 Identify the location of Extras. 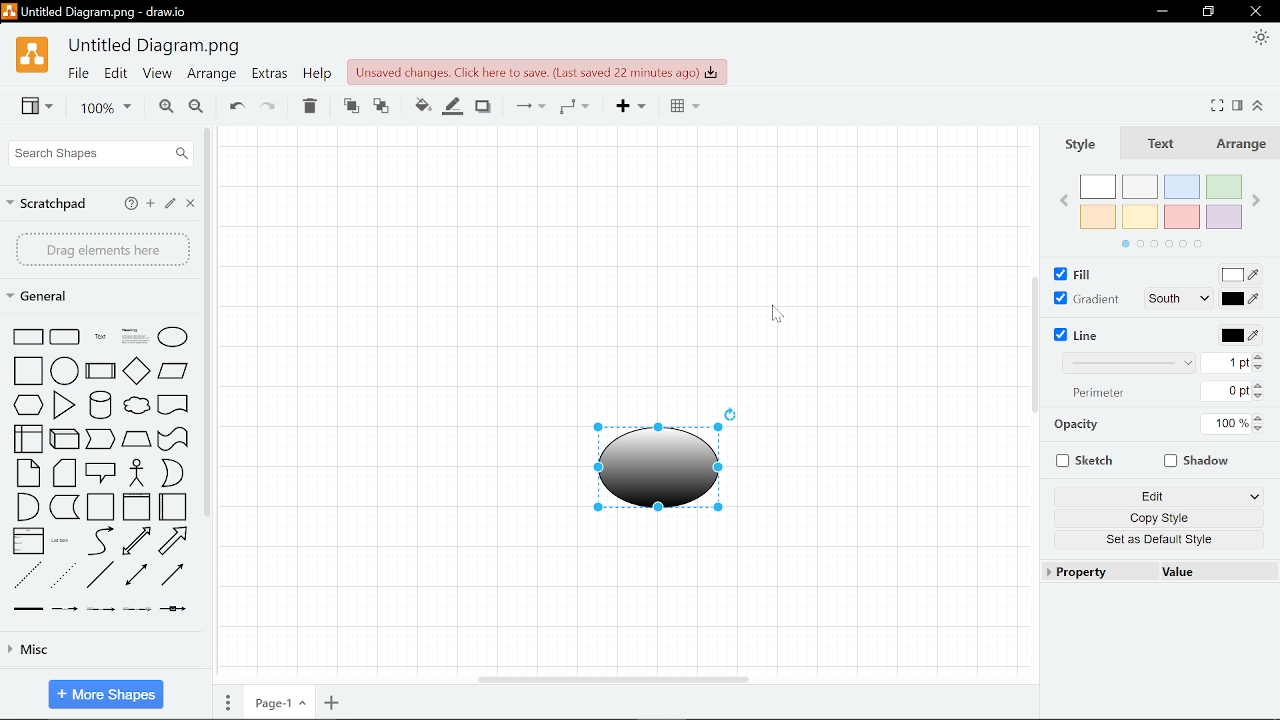
(269, 74).